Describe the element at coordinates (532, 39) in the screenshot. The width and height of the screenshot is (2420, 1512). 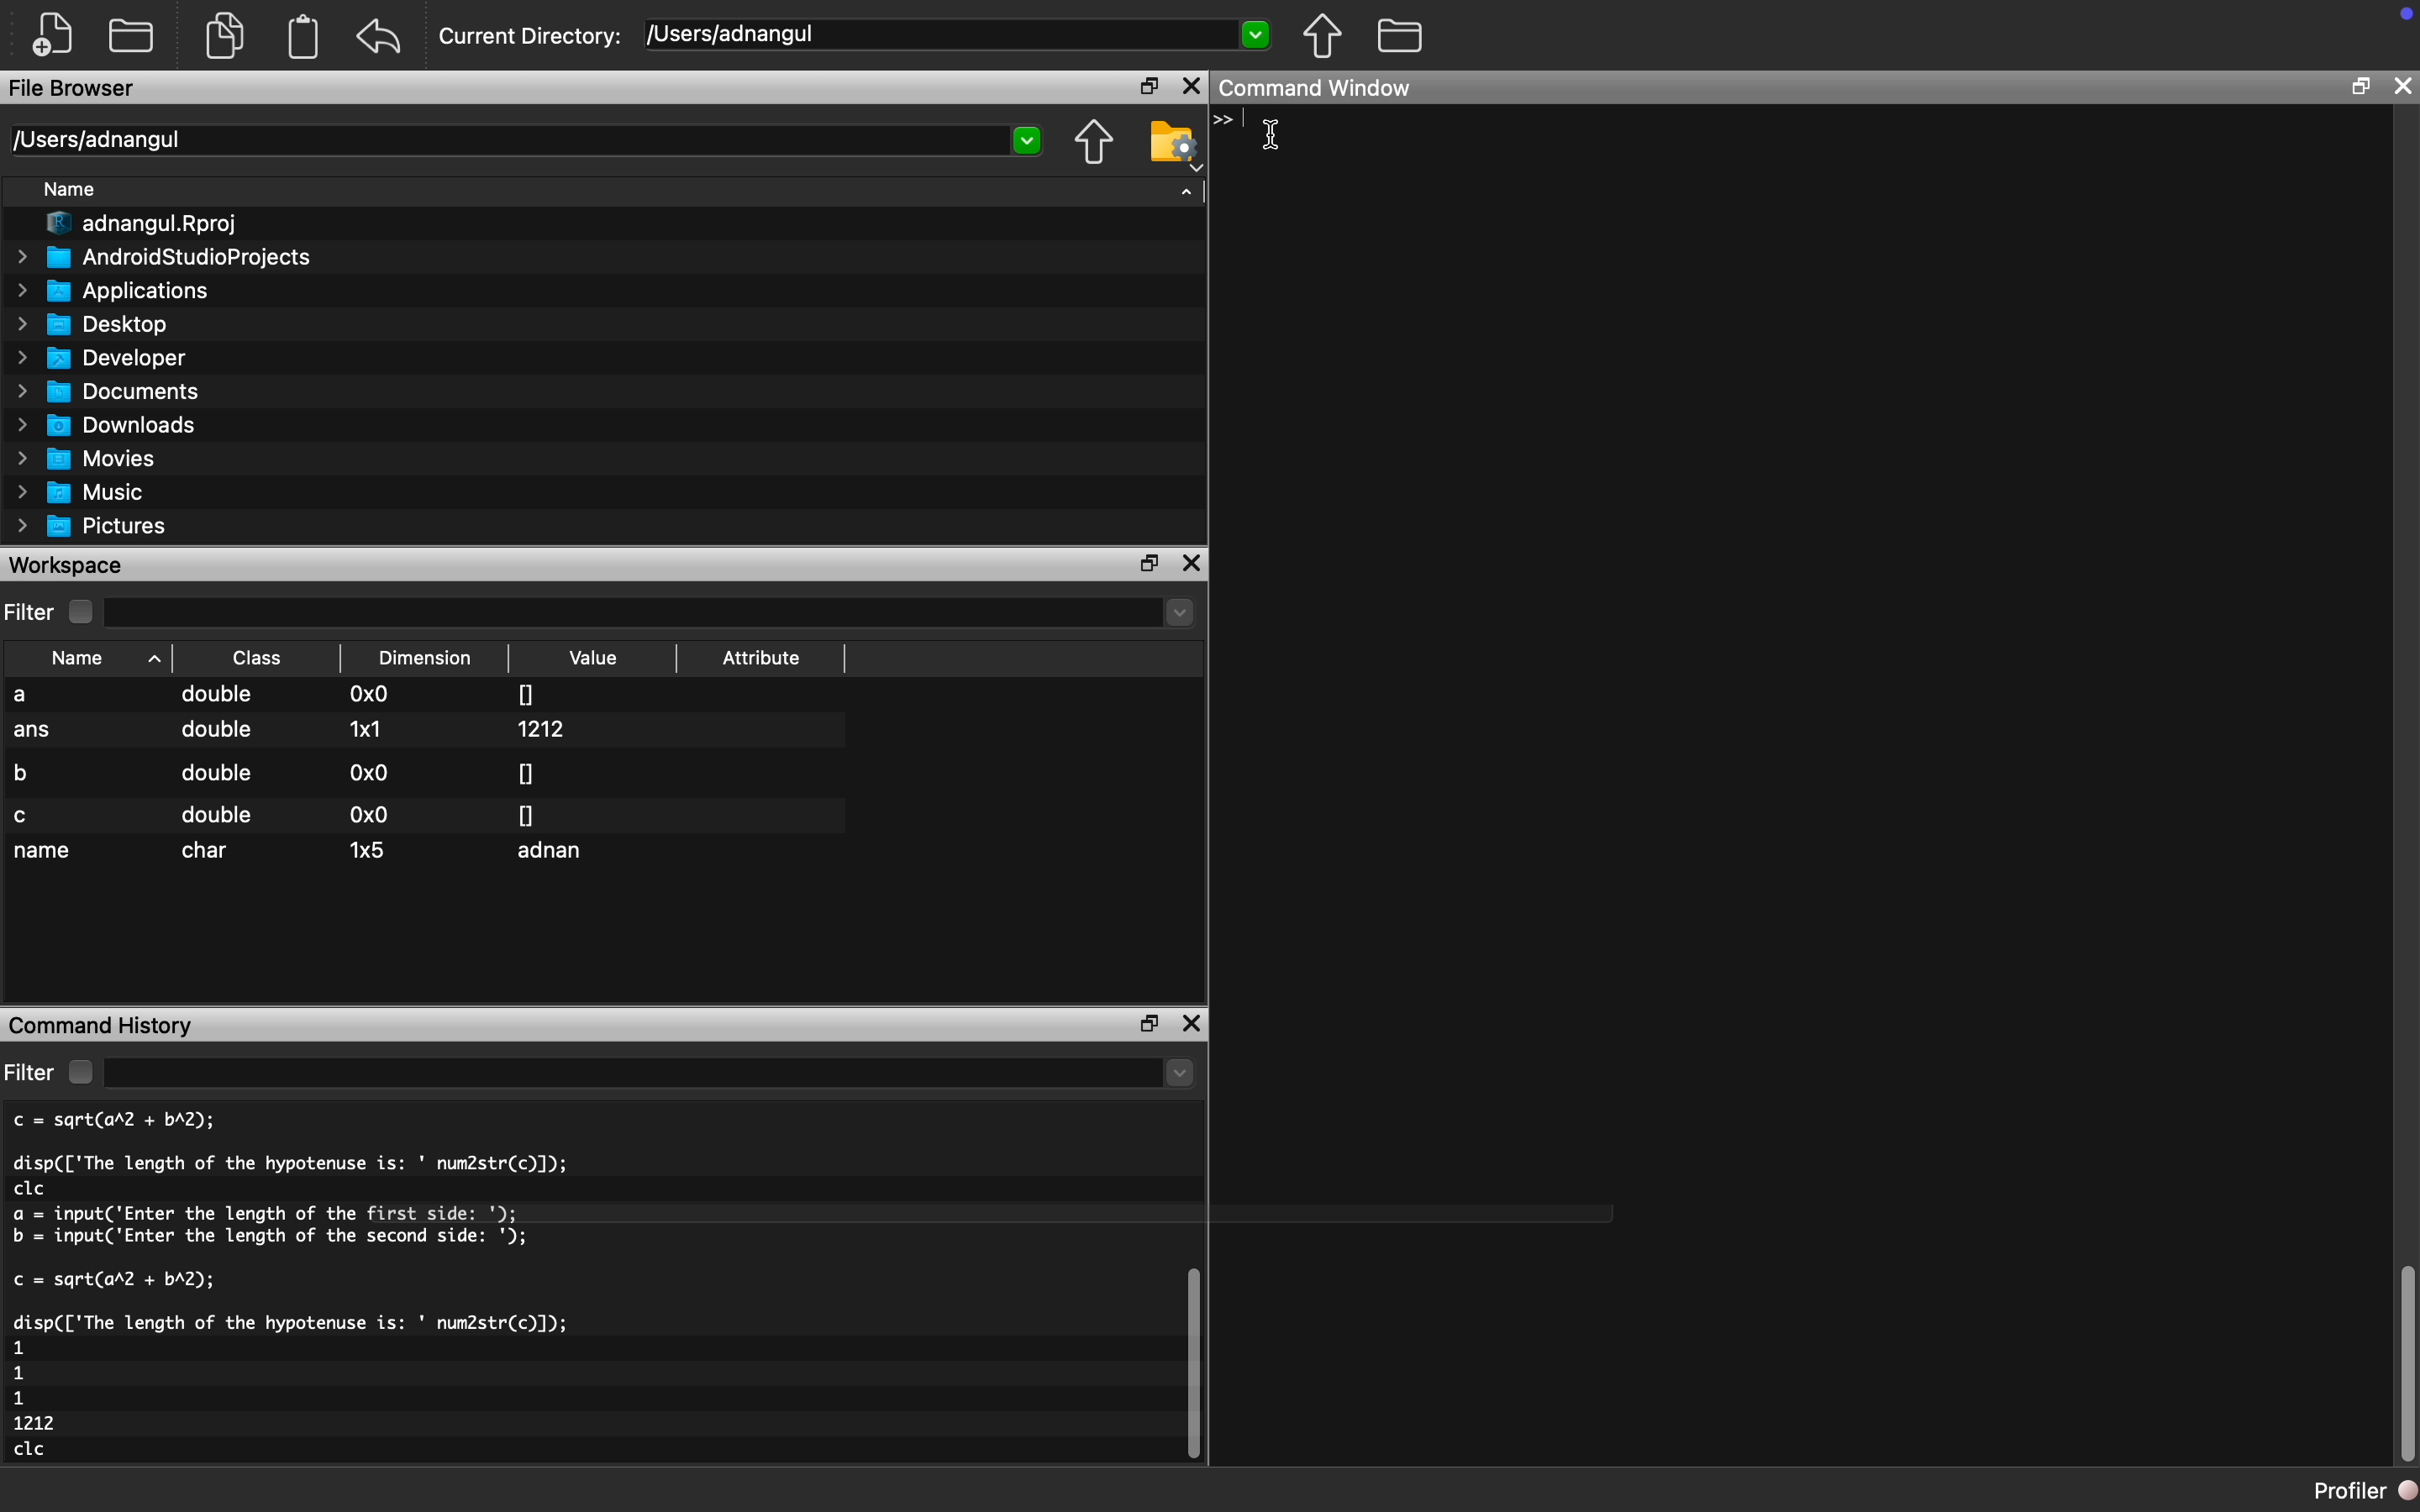
I see `Current Directory:` at that location.